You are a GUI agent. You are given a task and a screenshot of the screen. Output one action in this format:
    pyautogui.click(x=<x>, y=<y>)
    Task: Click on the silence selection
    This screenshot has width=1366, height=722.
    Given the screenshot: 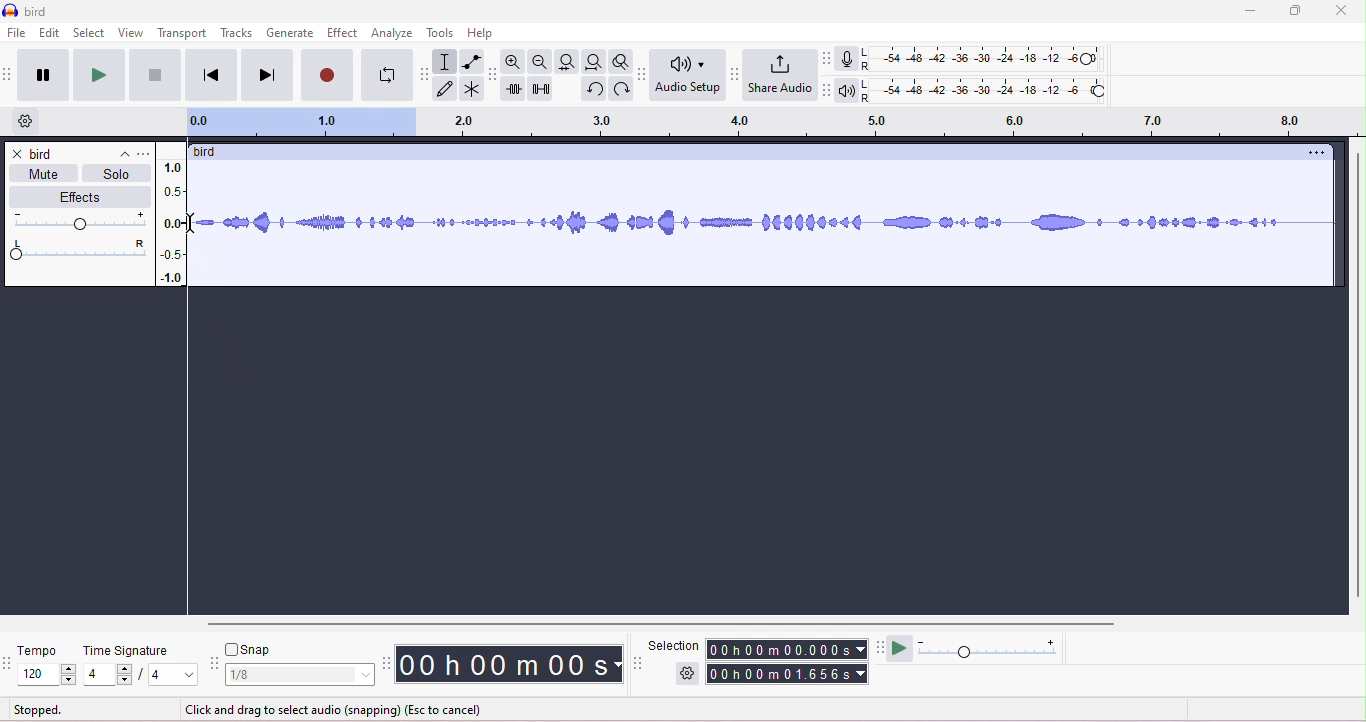 What is the action you would take?
    pyautogui.click(x=544, y=89)
    